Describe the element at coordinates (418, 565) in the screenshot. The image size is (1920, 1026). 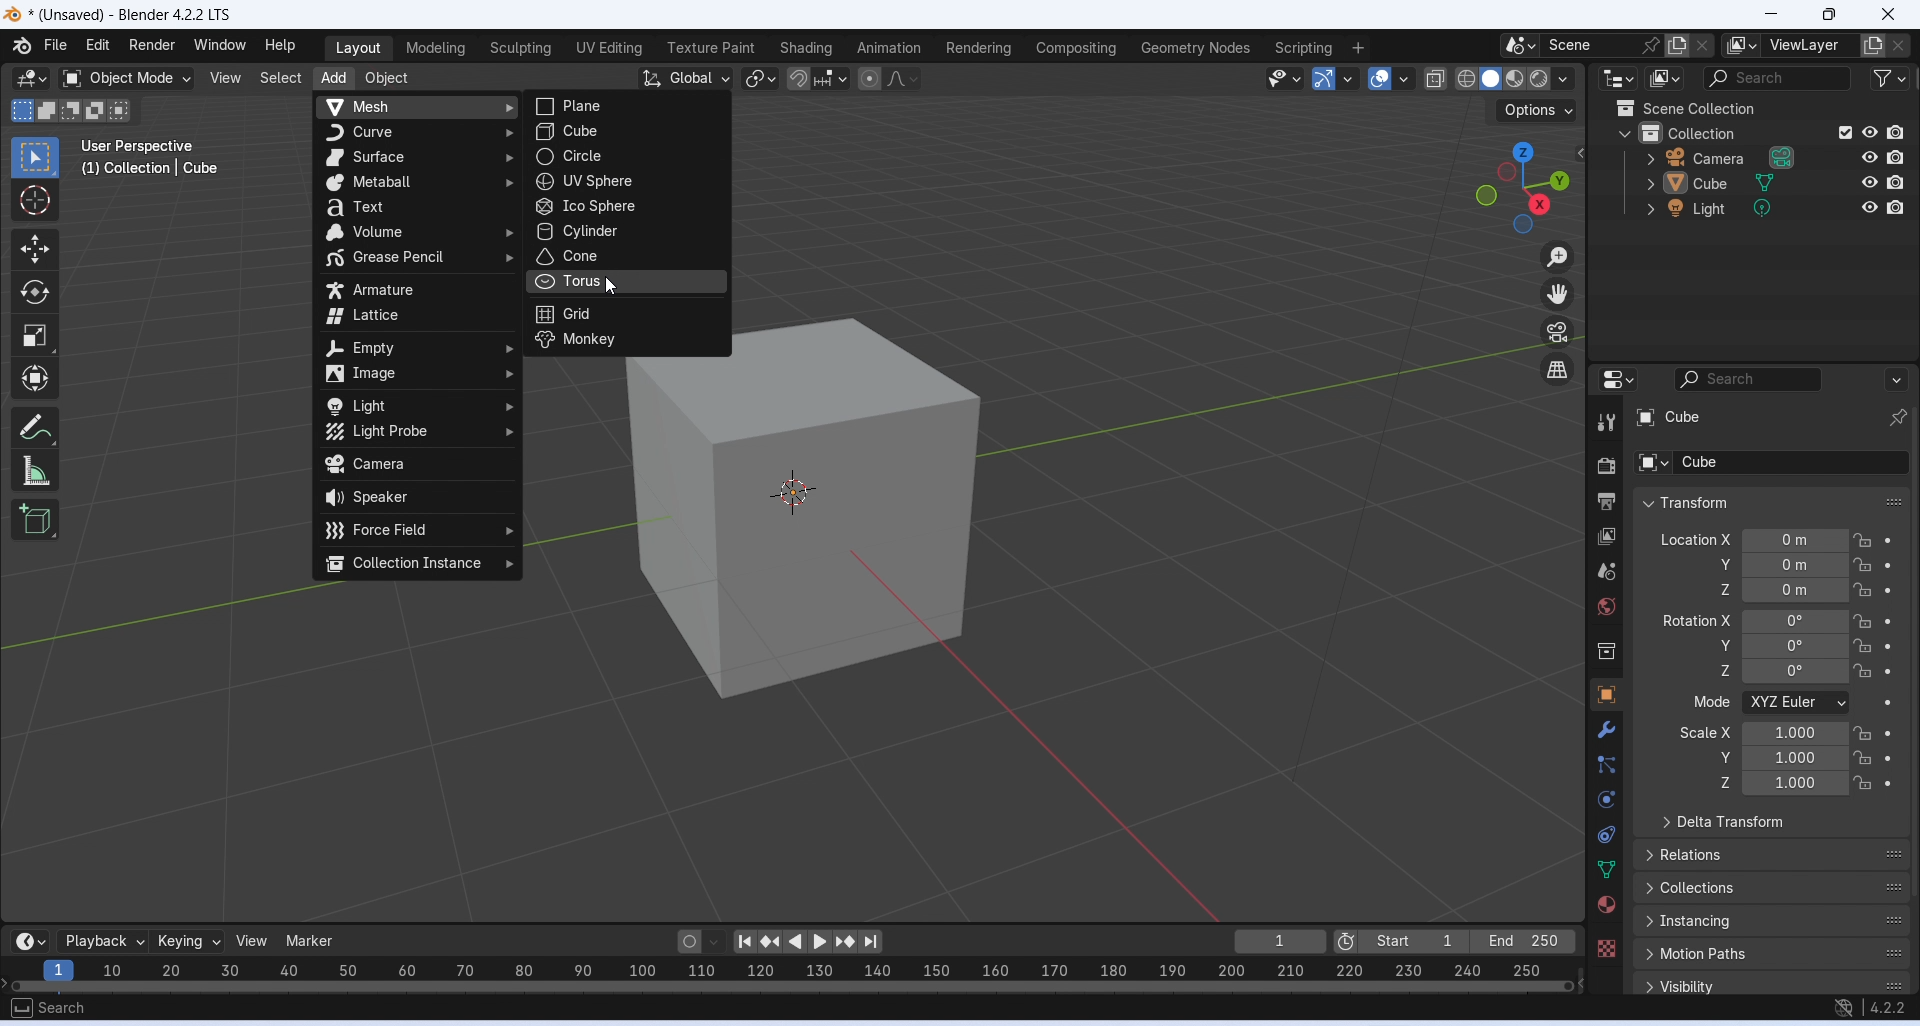
I see `collection instance` at that location.